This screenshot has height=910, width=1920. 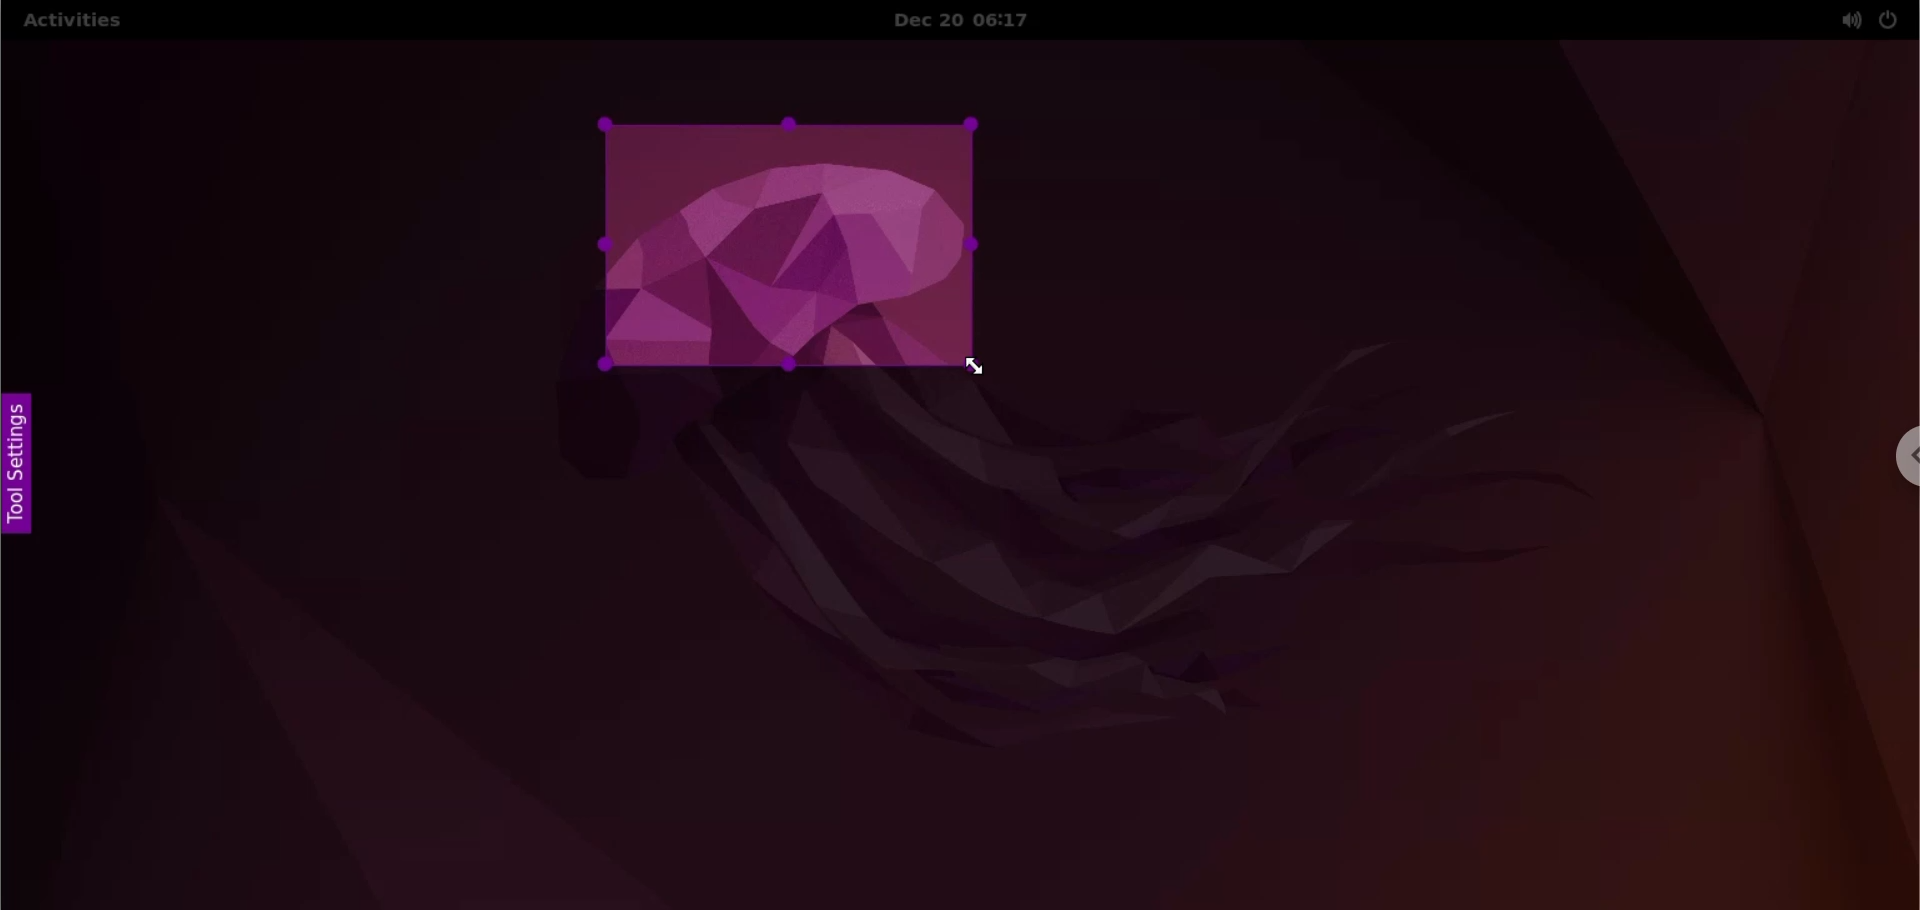 I want to click on select capture area, so click(x=784, y=248).